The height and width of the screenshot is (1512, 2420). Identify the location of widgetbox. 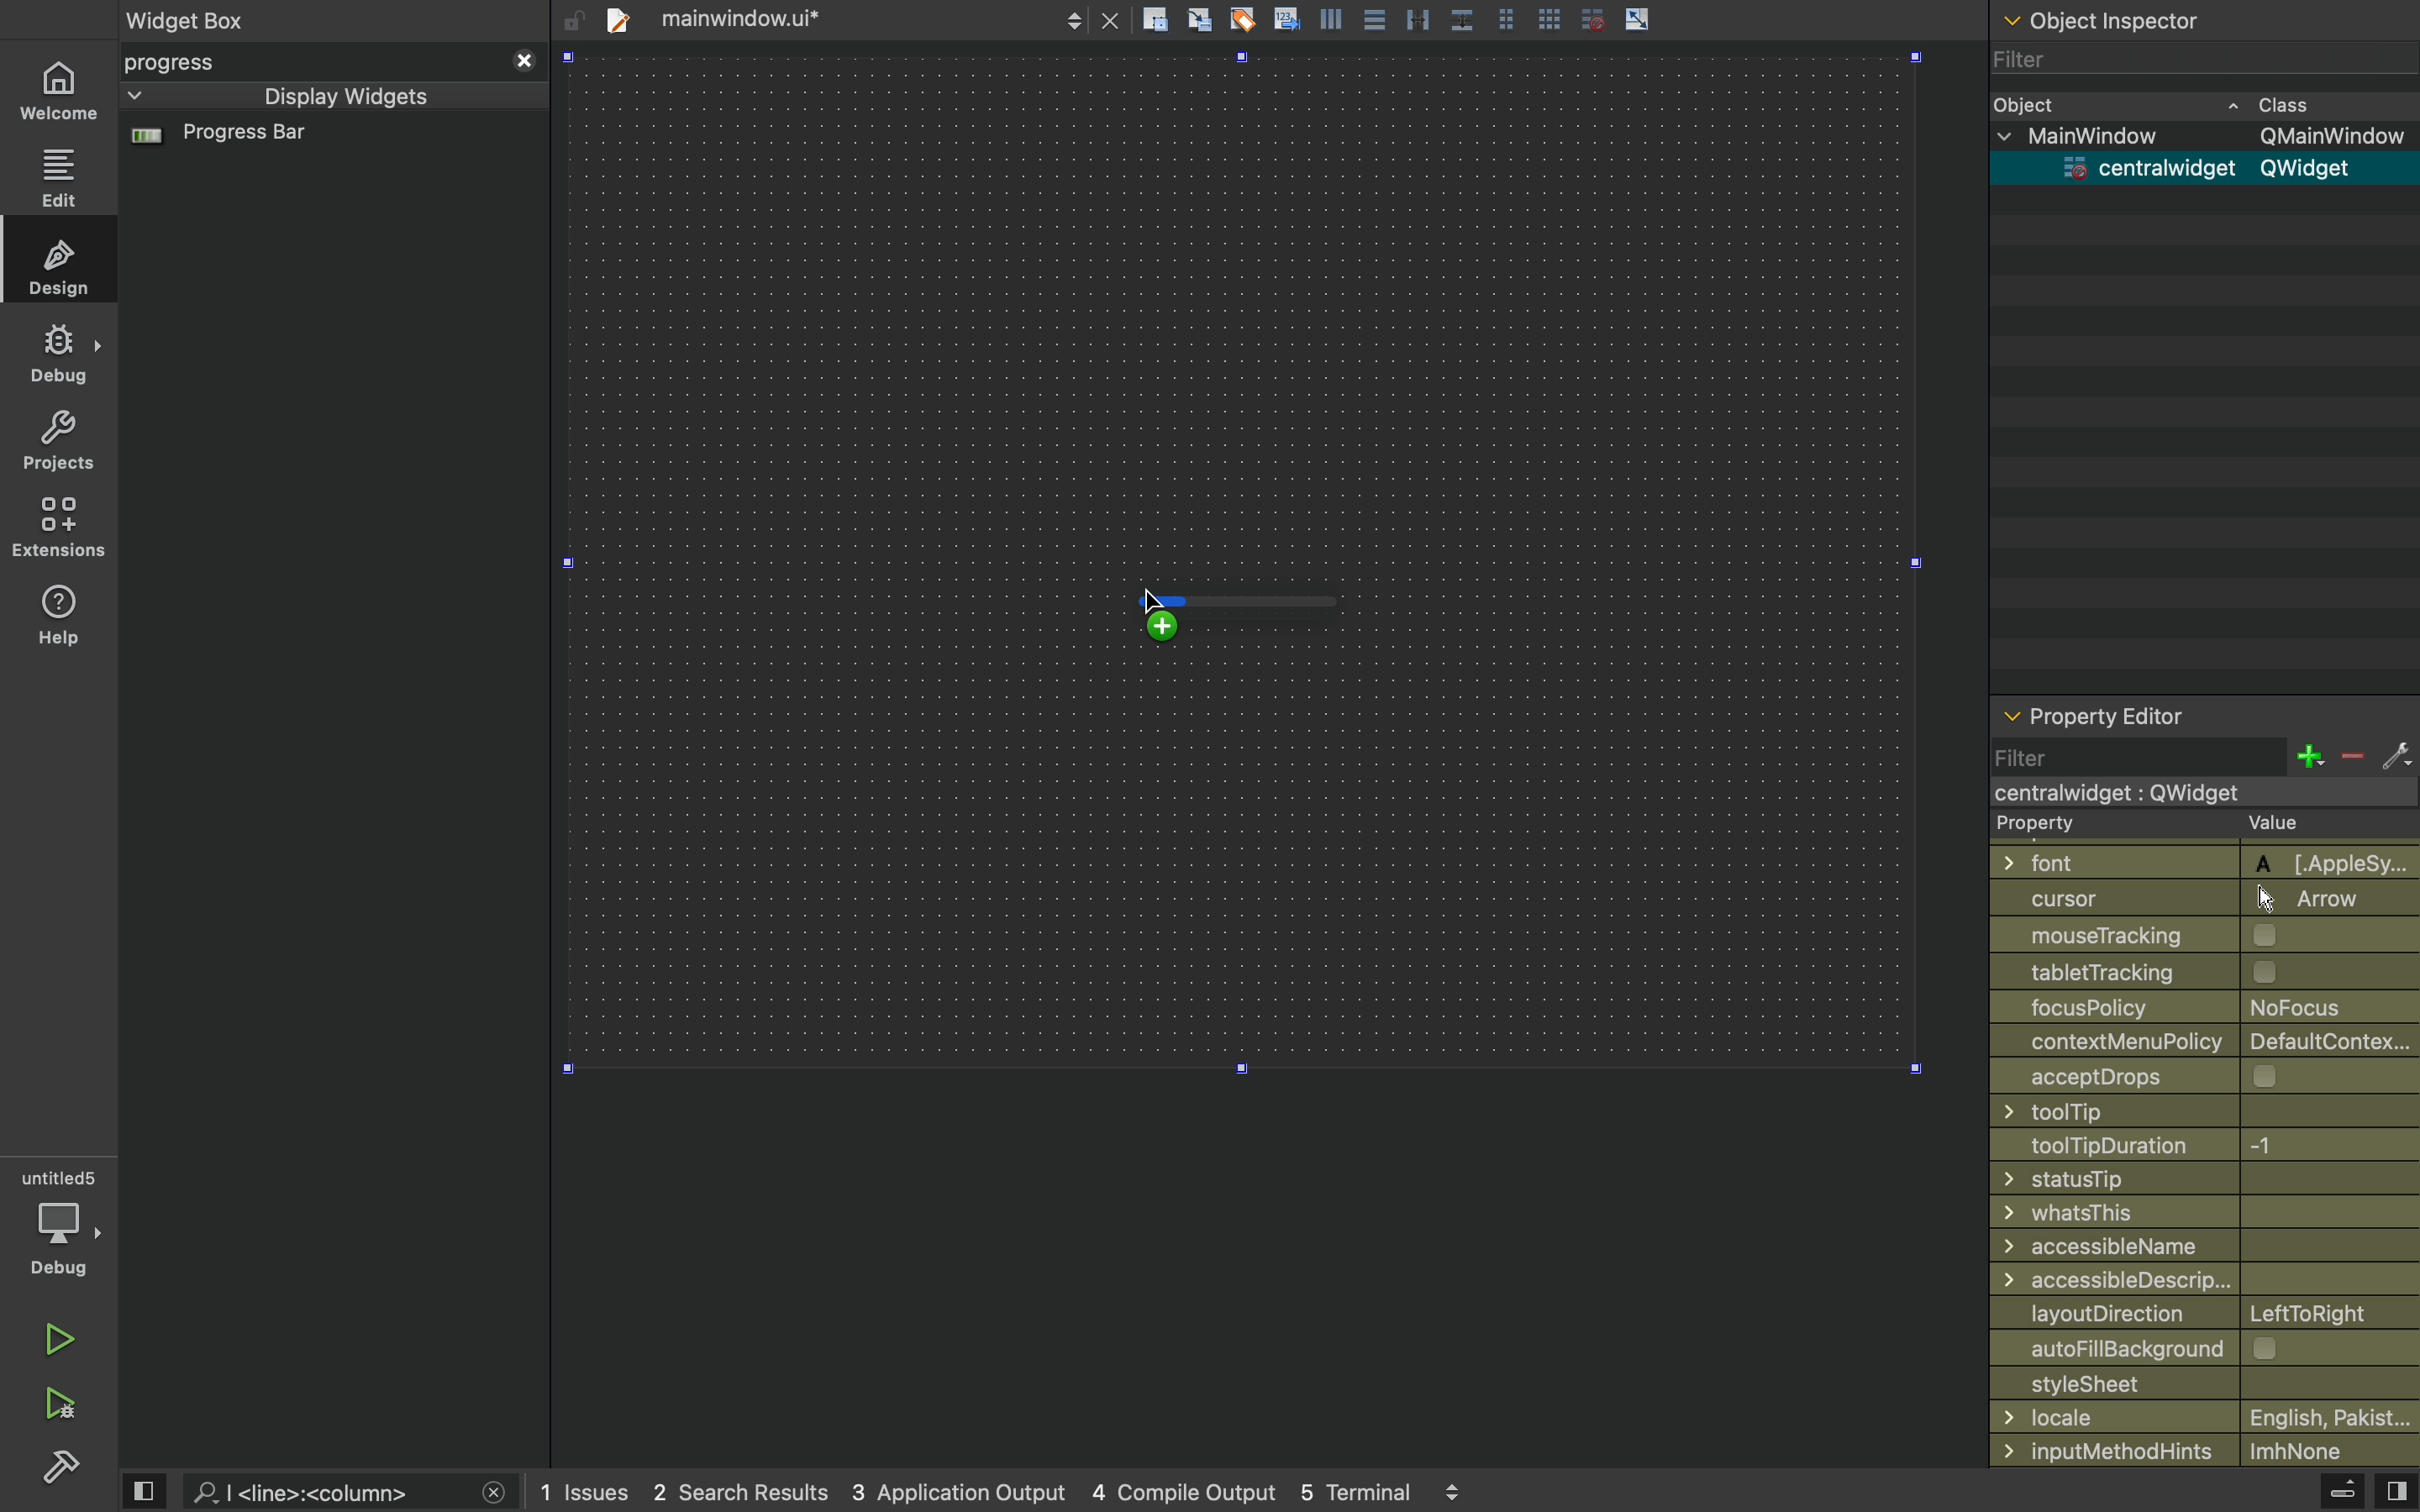
(268, 19).